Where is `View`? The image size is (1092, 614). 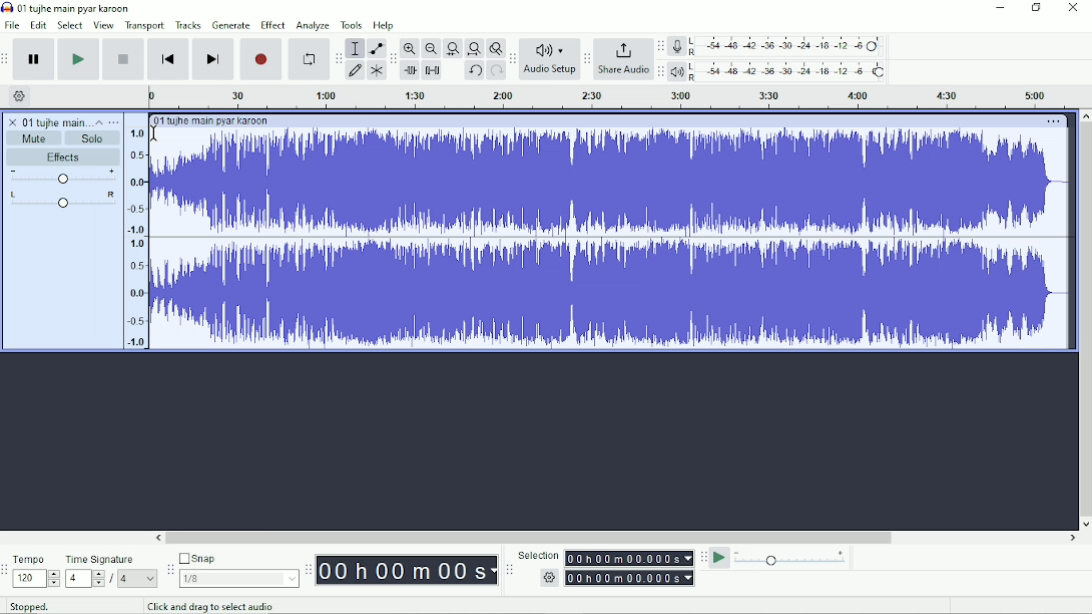
View is located at coordinates (104, 25).